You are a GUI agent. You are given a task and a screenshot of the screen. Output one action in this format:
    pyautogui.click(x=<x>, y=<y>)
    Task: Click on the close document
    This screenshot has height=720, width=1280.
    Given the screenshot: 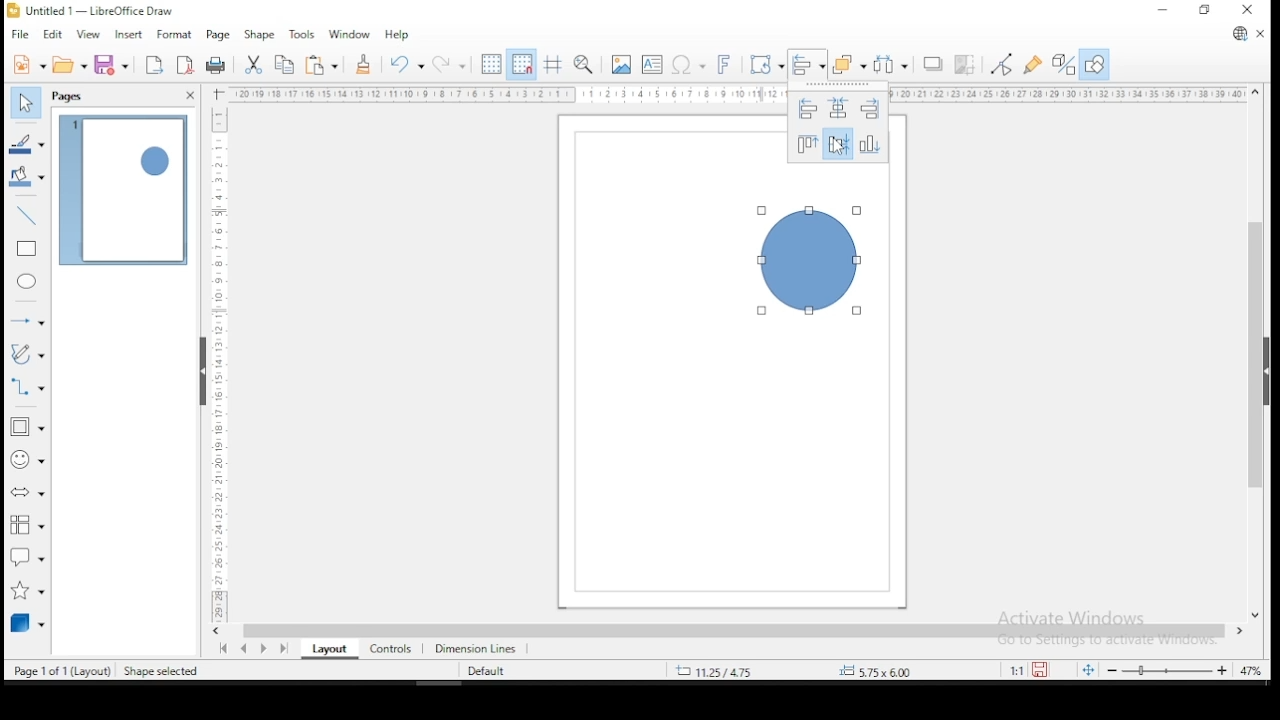 What is the action you would take?
    pyautogui.click(x=1260, y=32)
    